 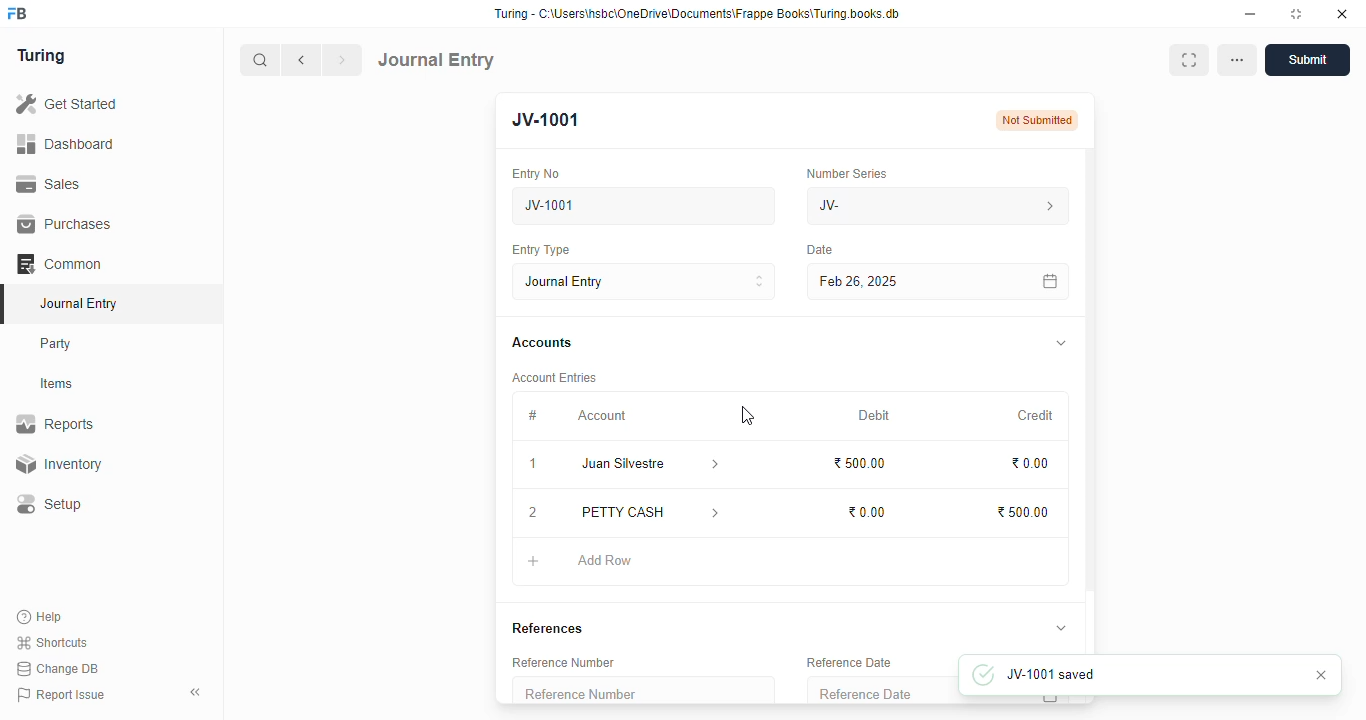 What do you see at coordinates (1296, 14) in the screenshot?
I see `toggle maximize` at bounding box center [1296, 14].